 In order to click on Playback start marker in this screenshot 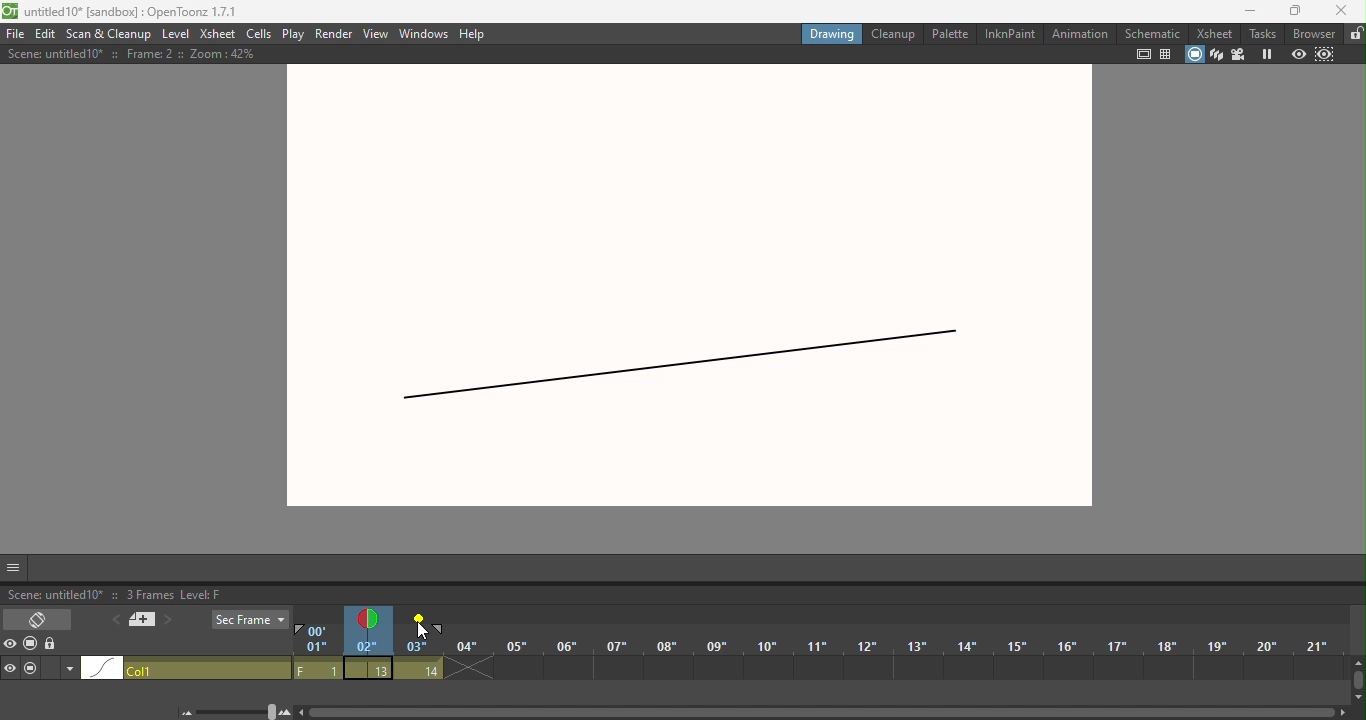, I will do `click(302, 631)`.